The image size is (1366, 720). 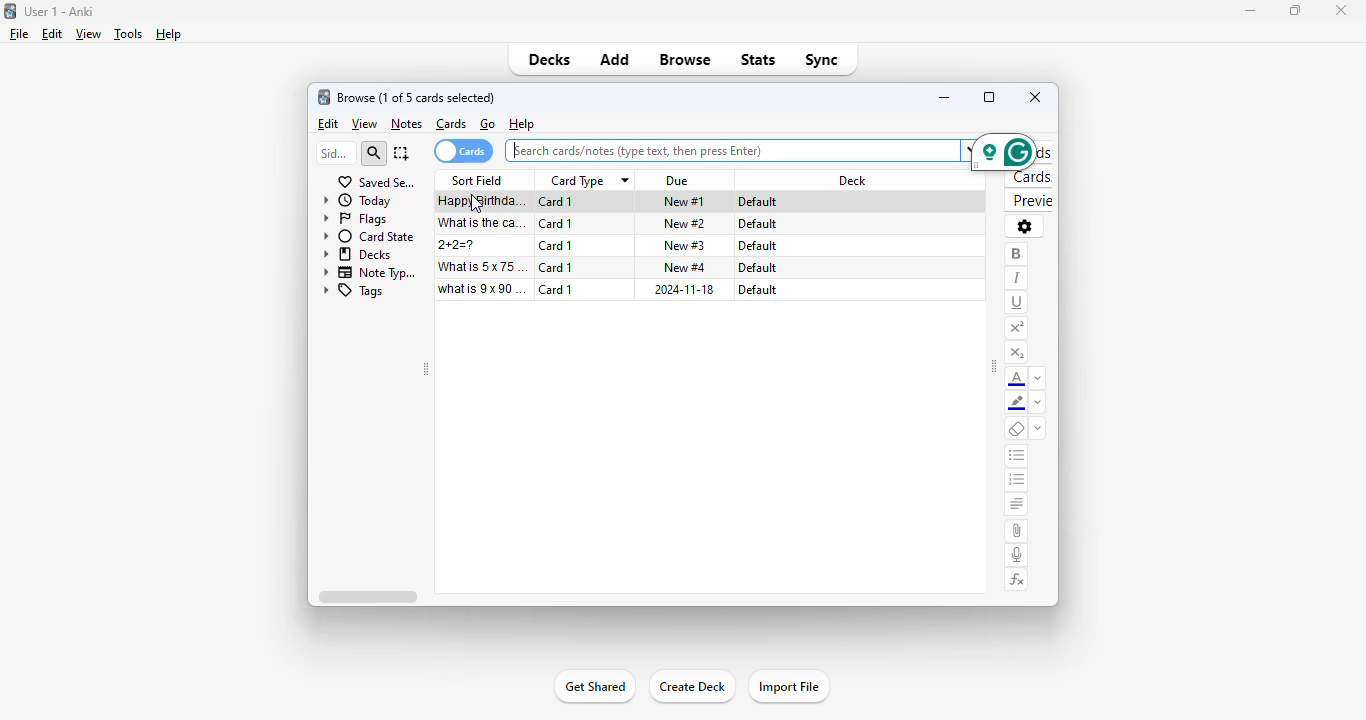 What do you see at coordinates (522, 123) in the screenshot?
I see `help` at bounding box center [522, 123].